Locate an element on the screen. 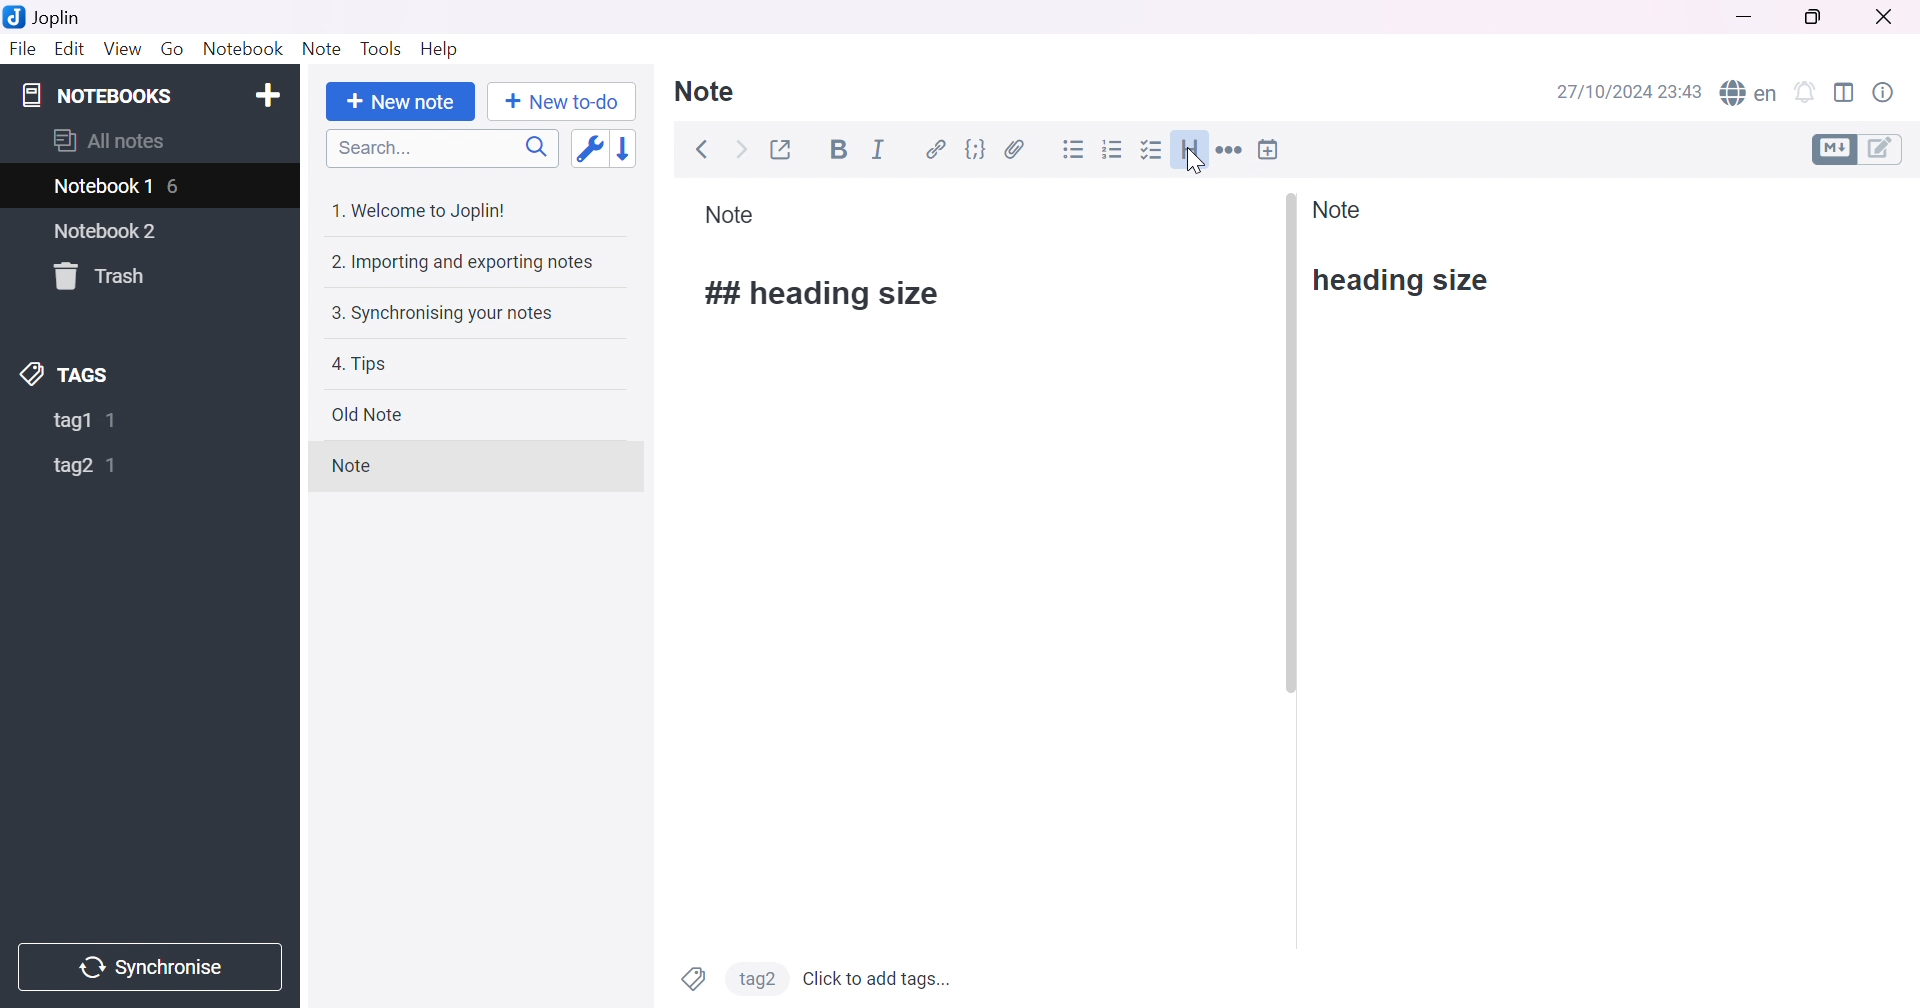 The width and height of the screenshot is (1920, 1008). size increased is located at coordinates (1405, 281).